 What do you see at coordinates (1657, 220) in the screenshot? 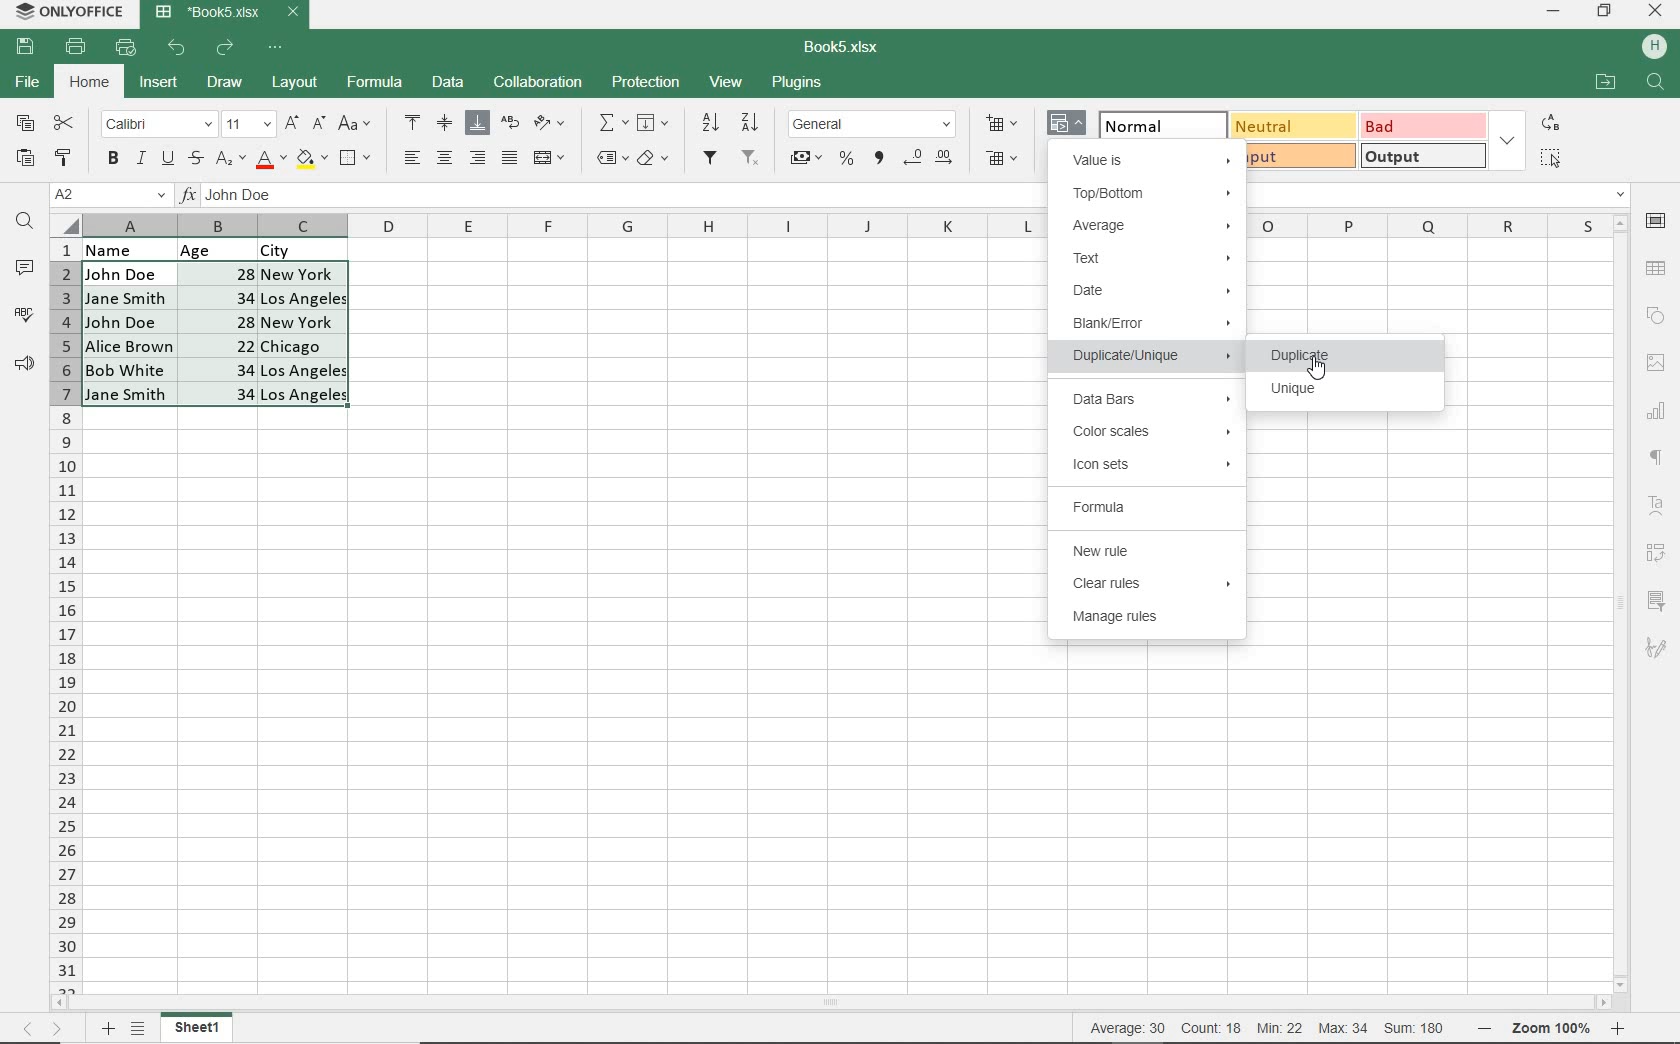
I see `CELL SETTINGS` at bounding box center [1657, 220].